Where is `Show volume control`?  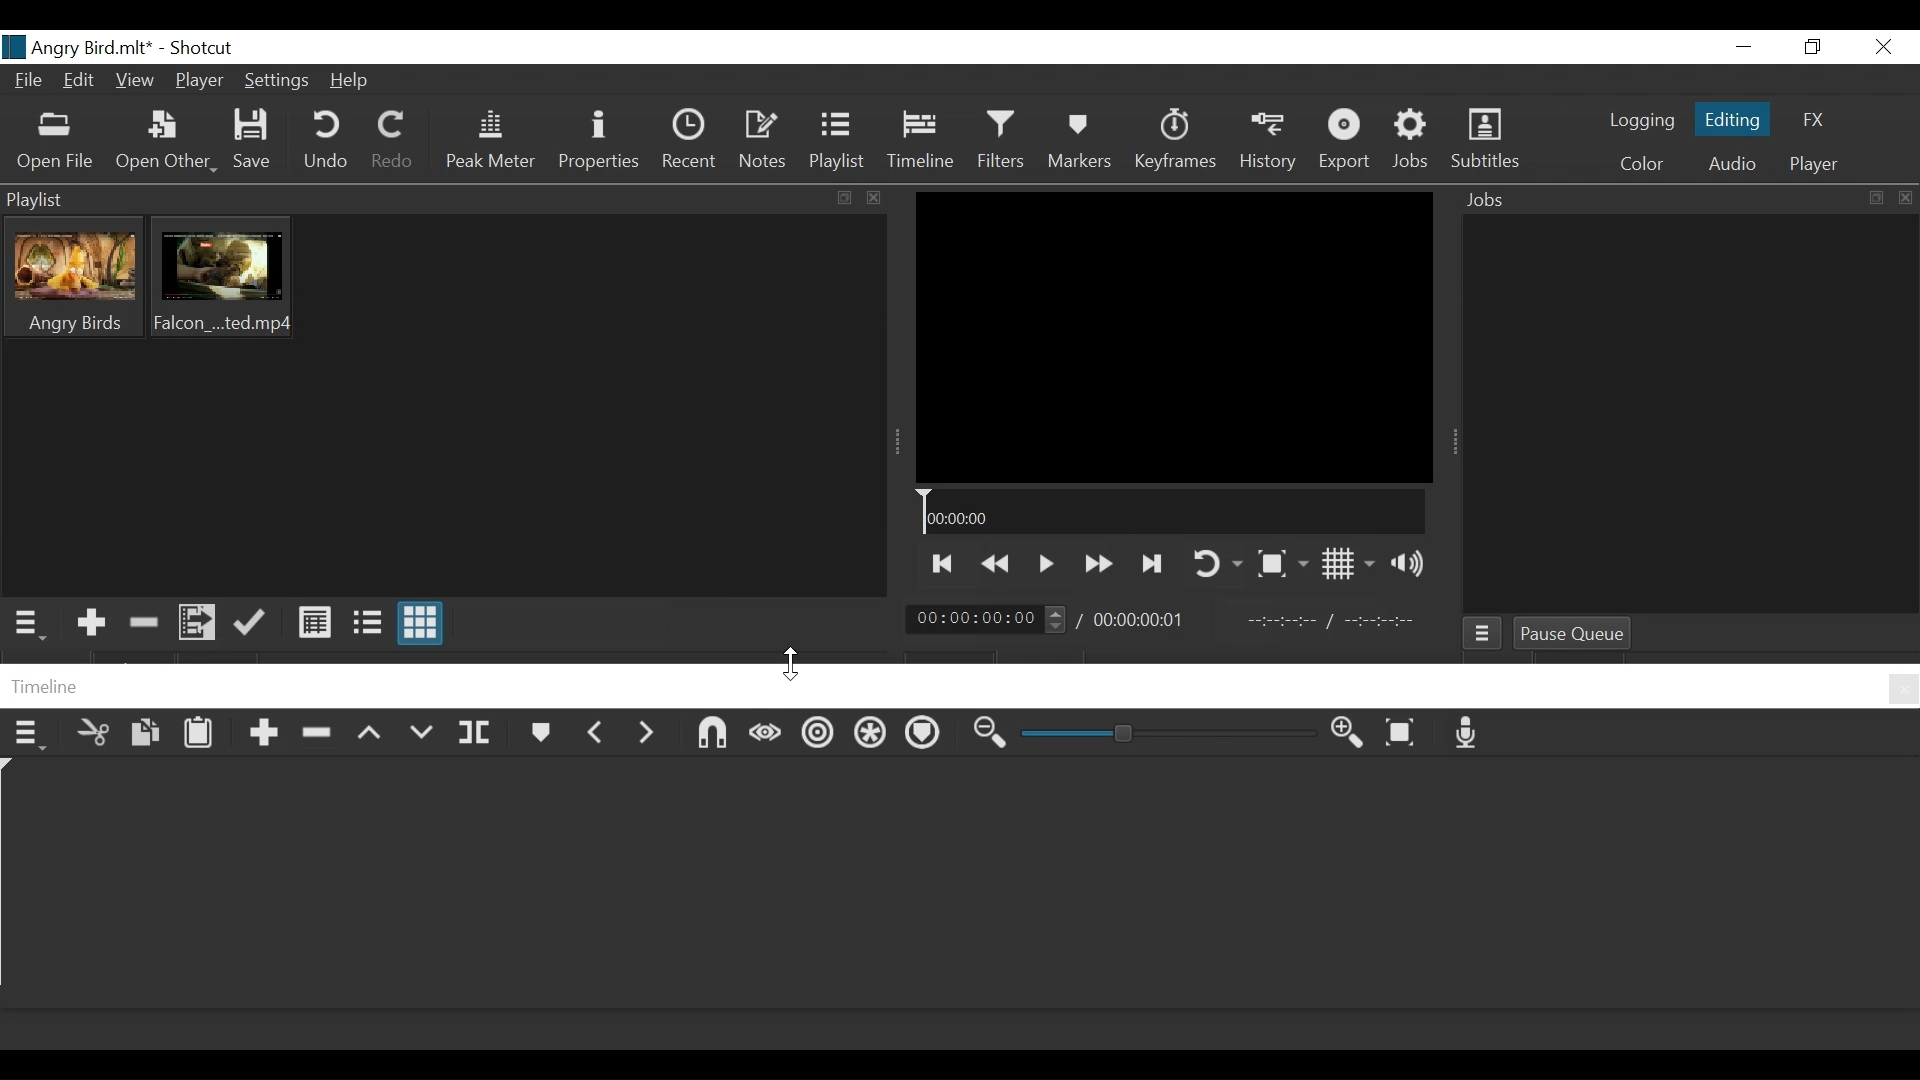
Show volume control is located at coordinates (1418, 564).